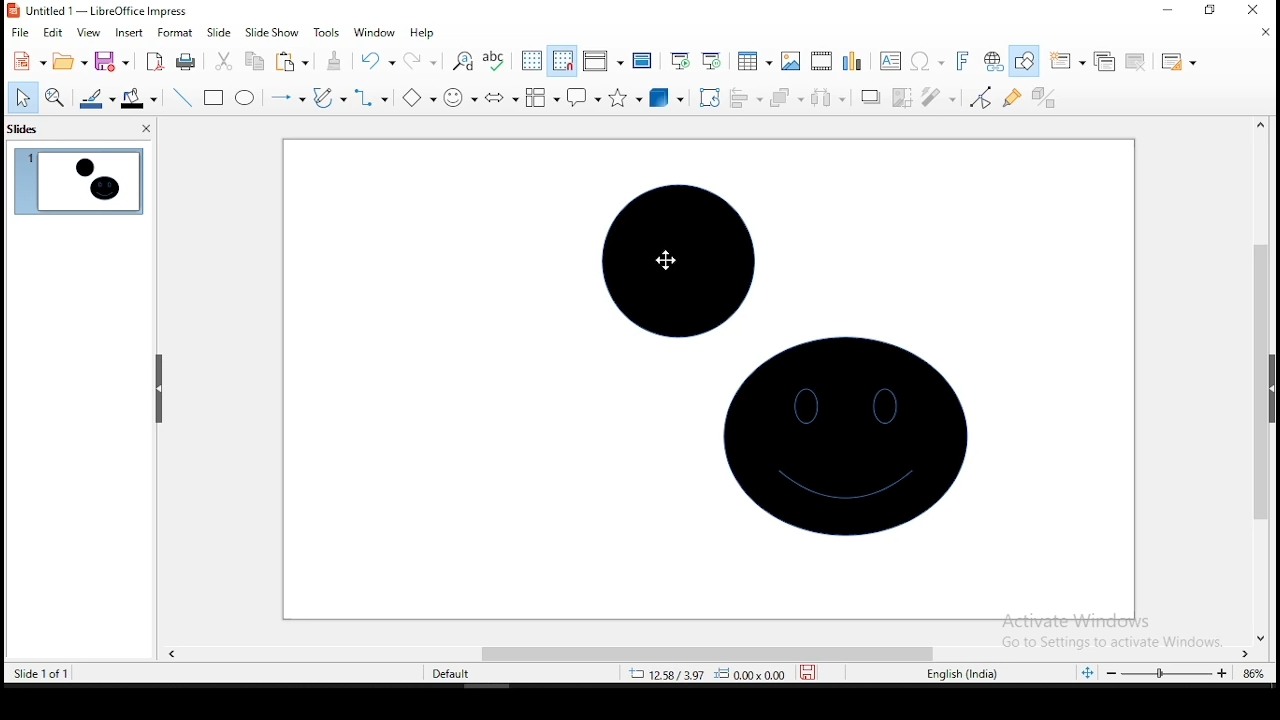  I want to click on select tool, so click(23, 97).